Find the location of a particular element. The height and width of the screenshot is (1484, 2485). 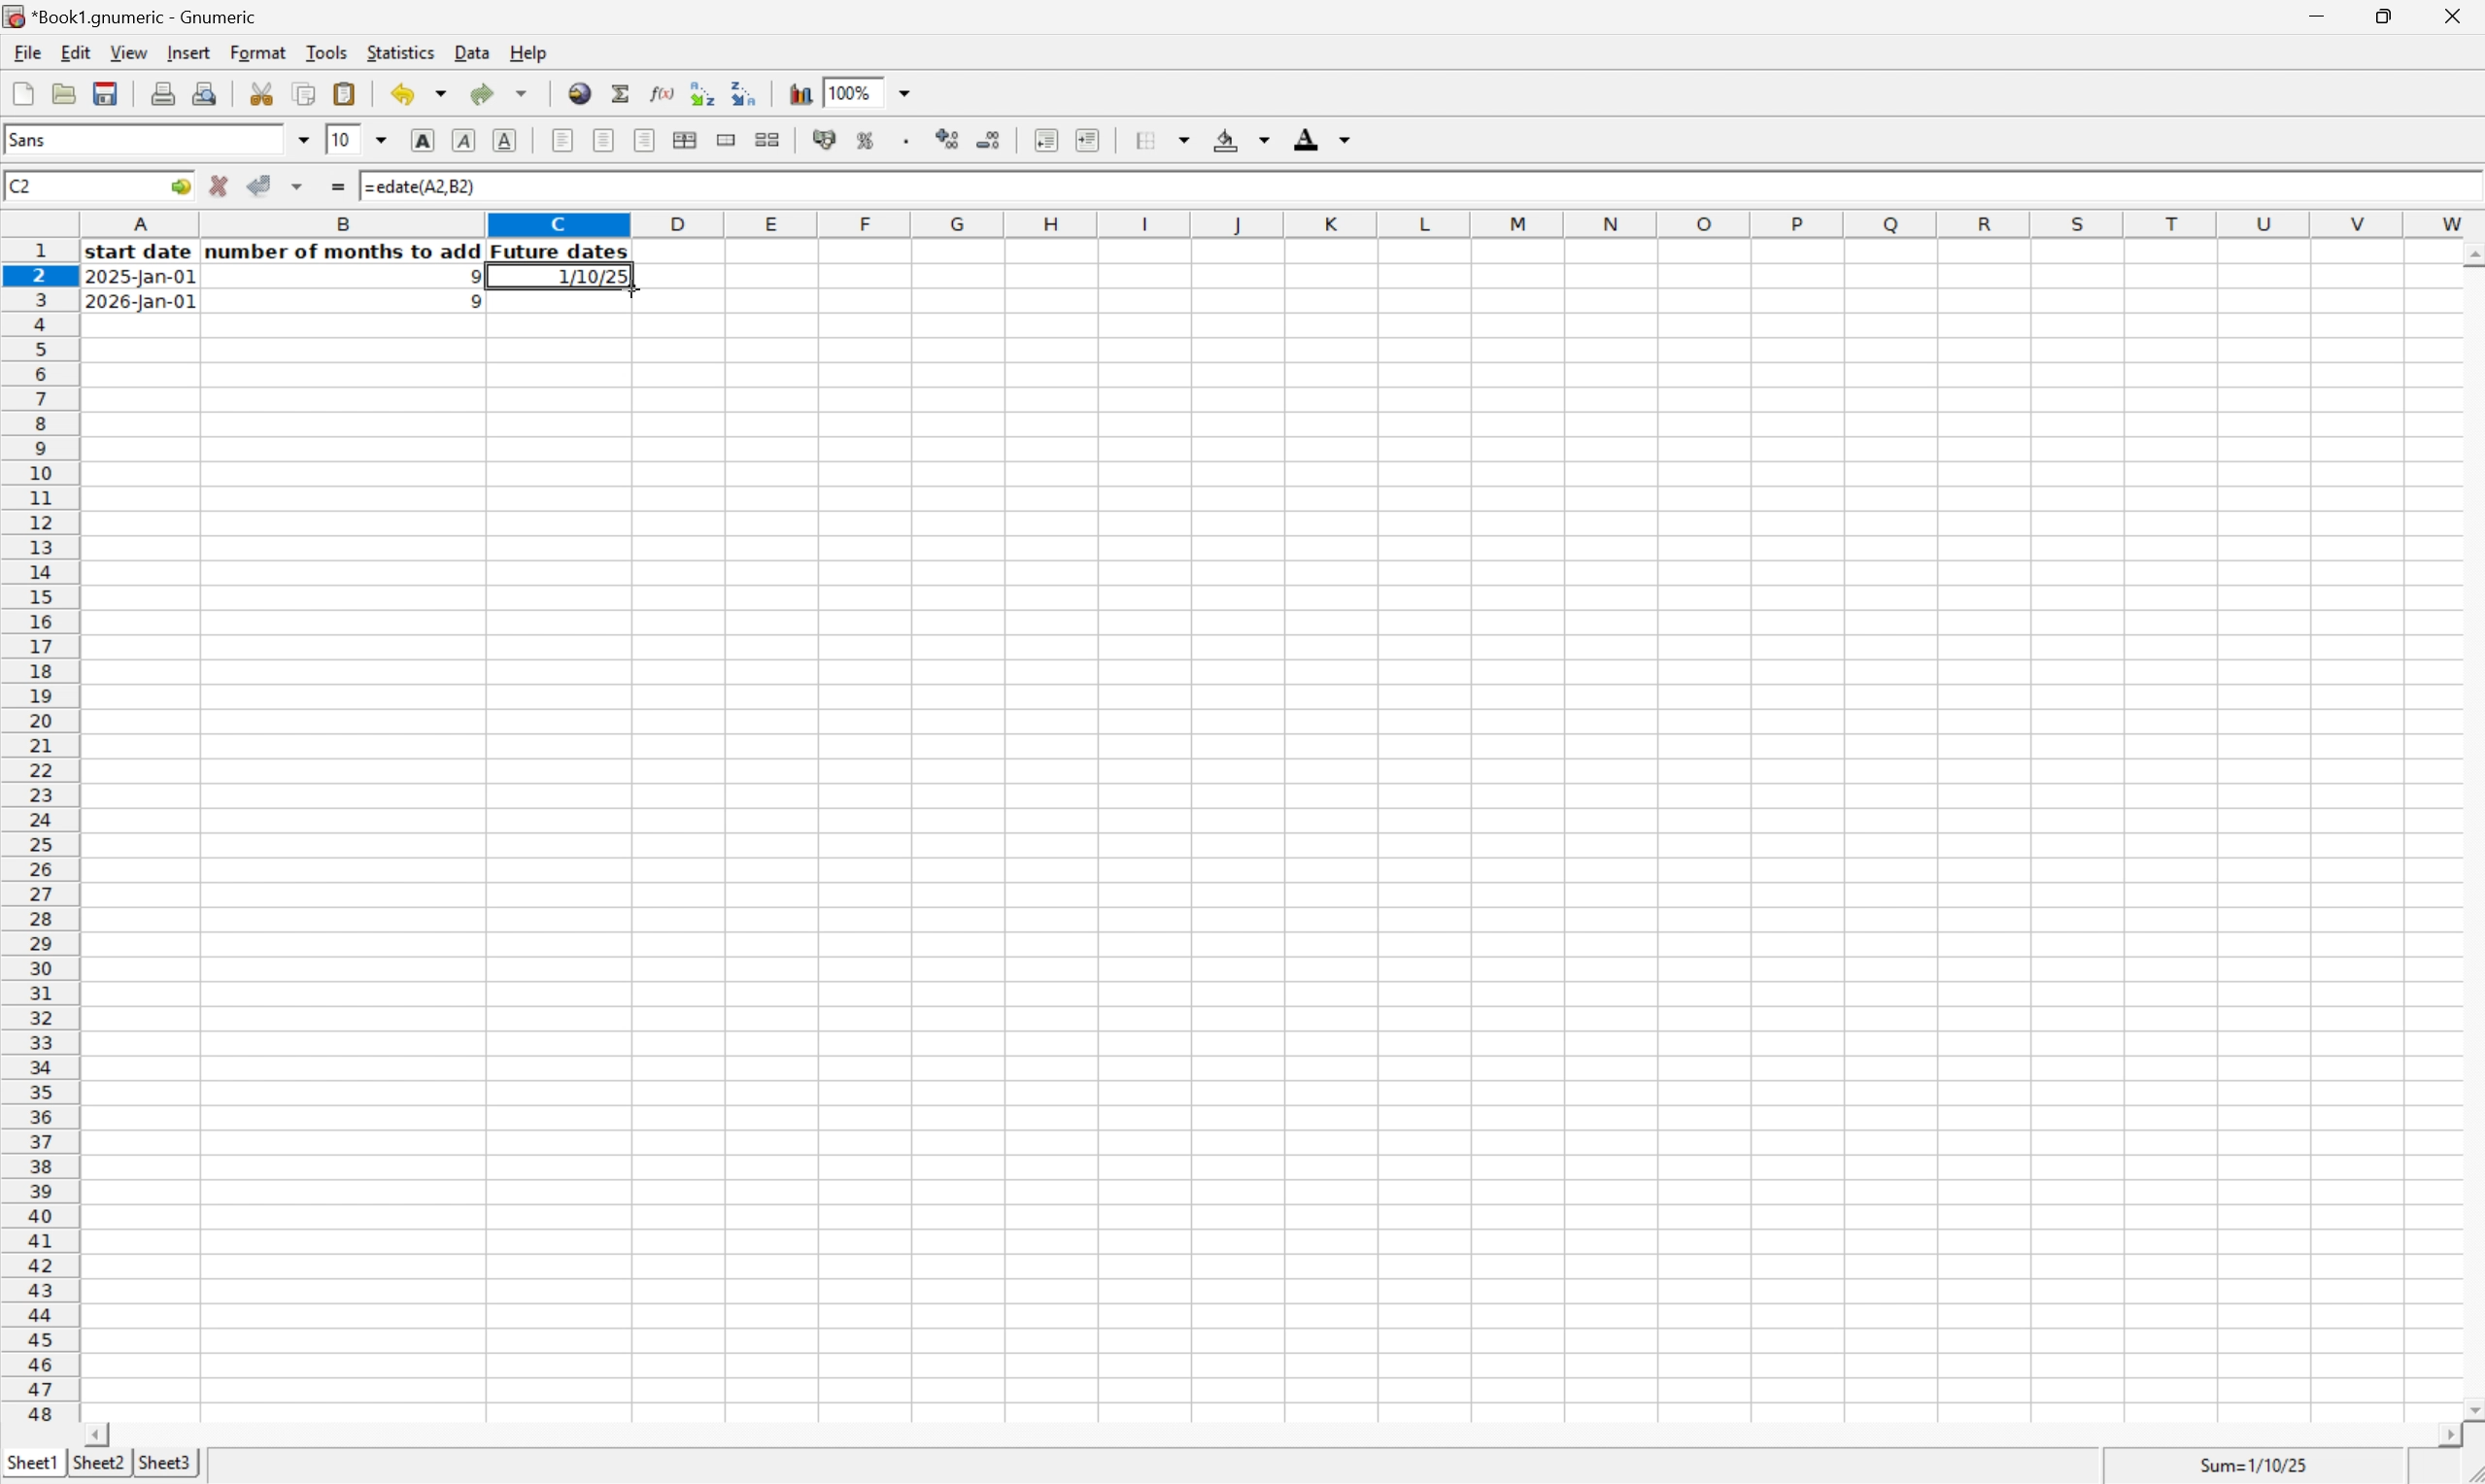

Tools is located at coordinates (328, 51).